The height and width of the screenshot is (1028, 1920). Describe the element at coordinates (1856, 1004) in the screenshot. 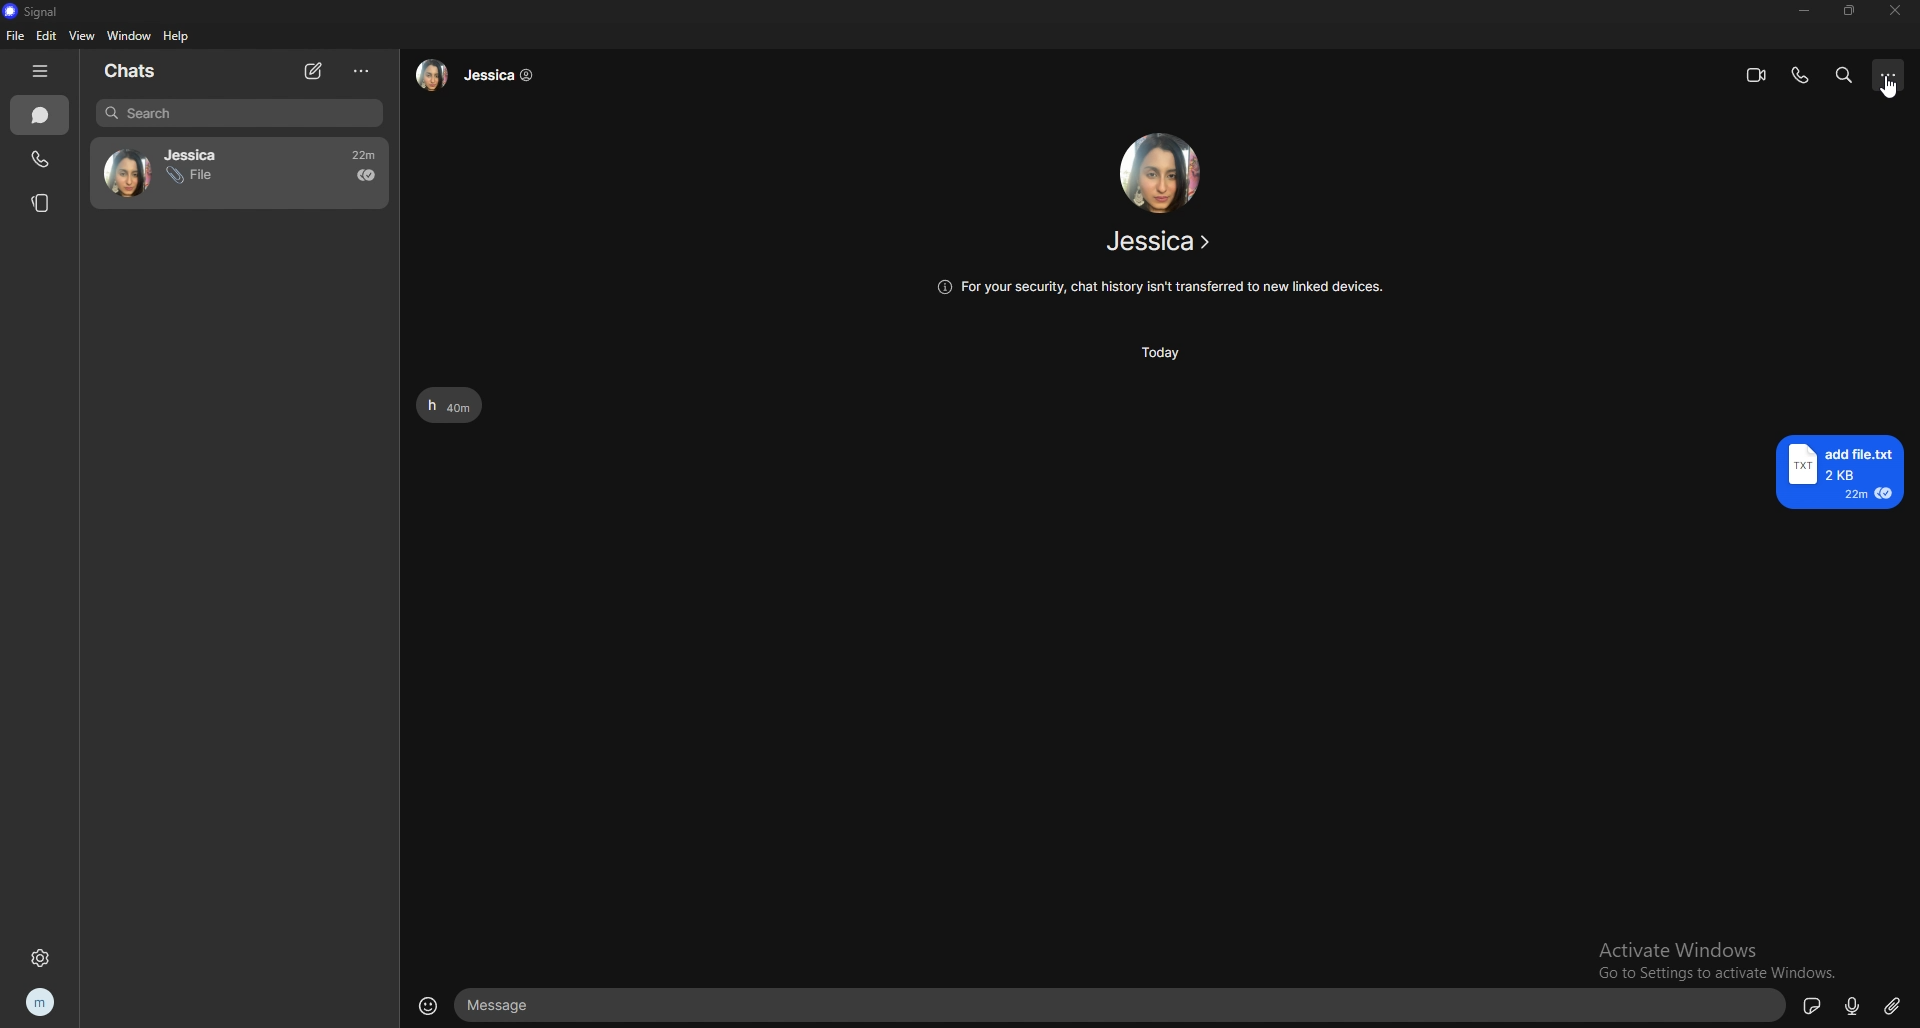

I see `voice type` at that location.